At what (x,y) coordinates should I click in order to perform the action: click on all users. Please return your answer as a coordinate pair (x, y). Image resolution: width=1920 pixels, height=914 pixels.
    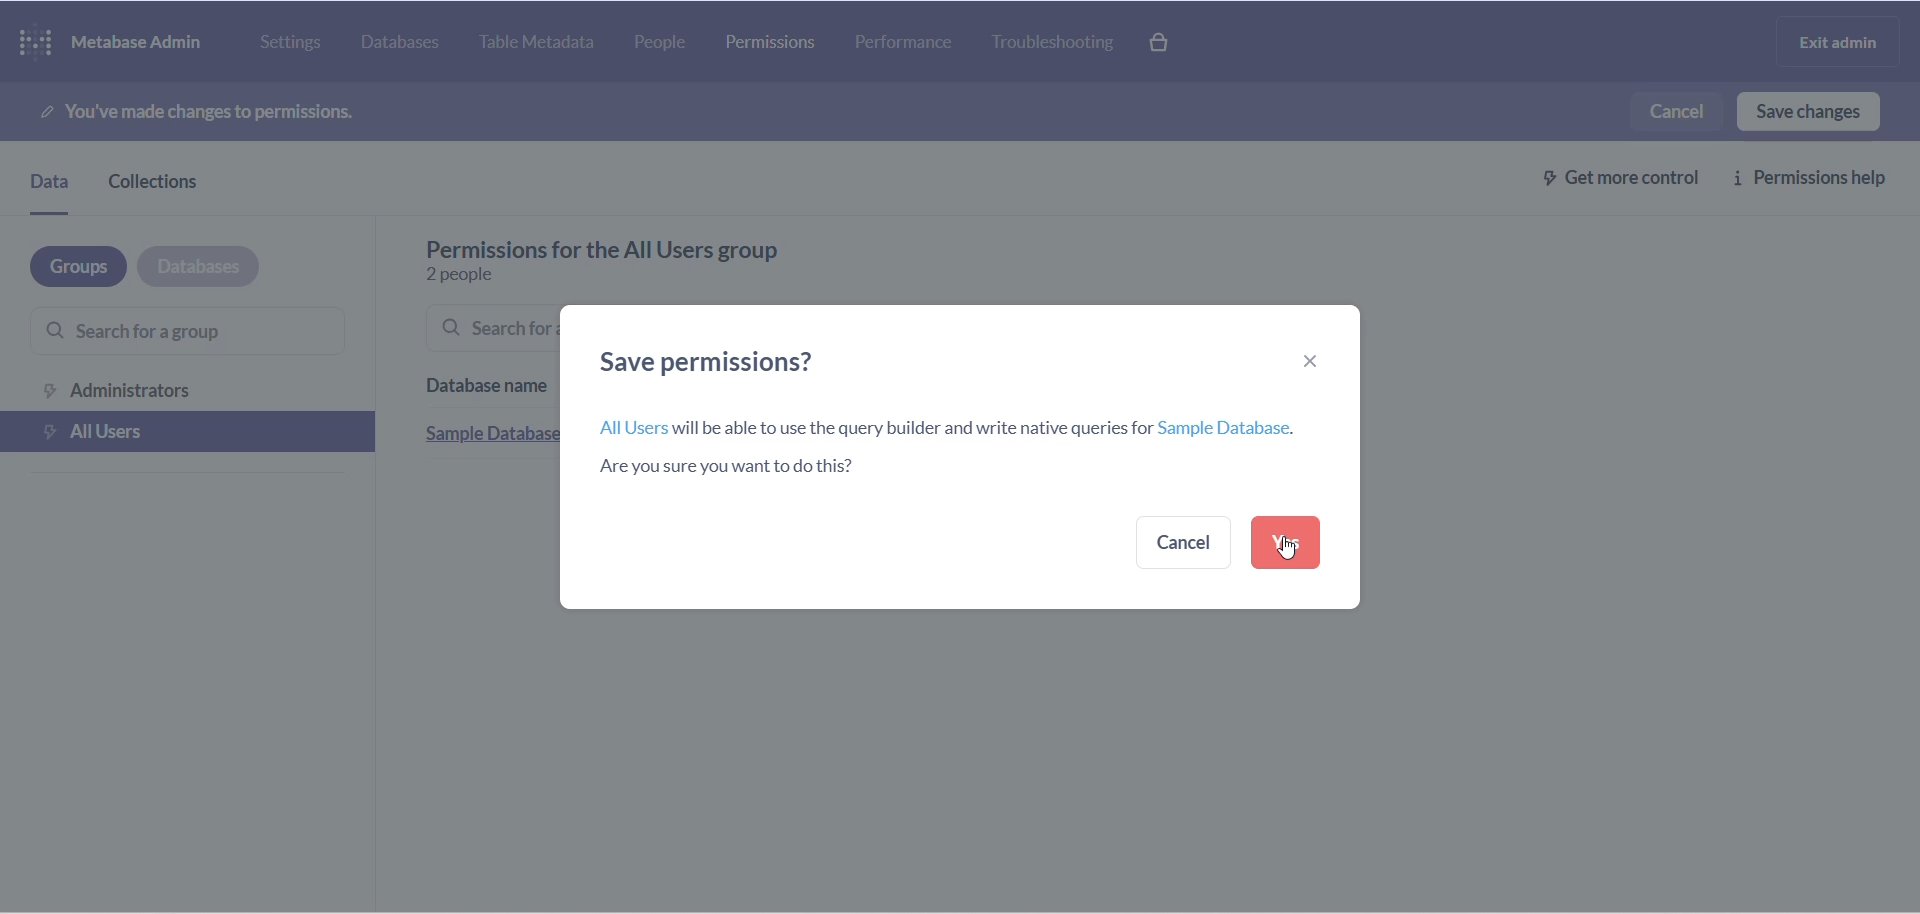
    Looking at the image, I should click on (190, 432).